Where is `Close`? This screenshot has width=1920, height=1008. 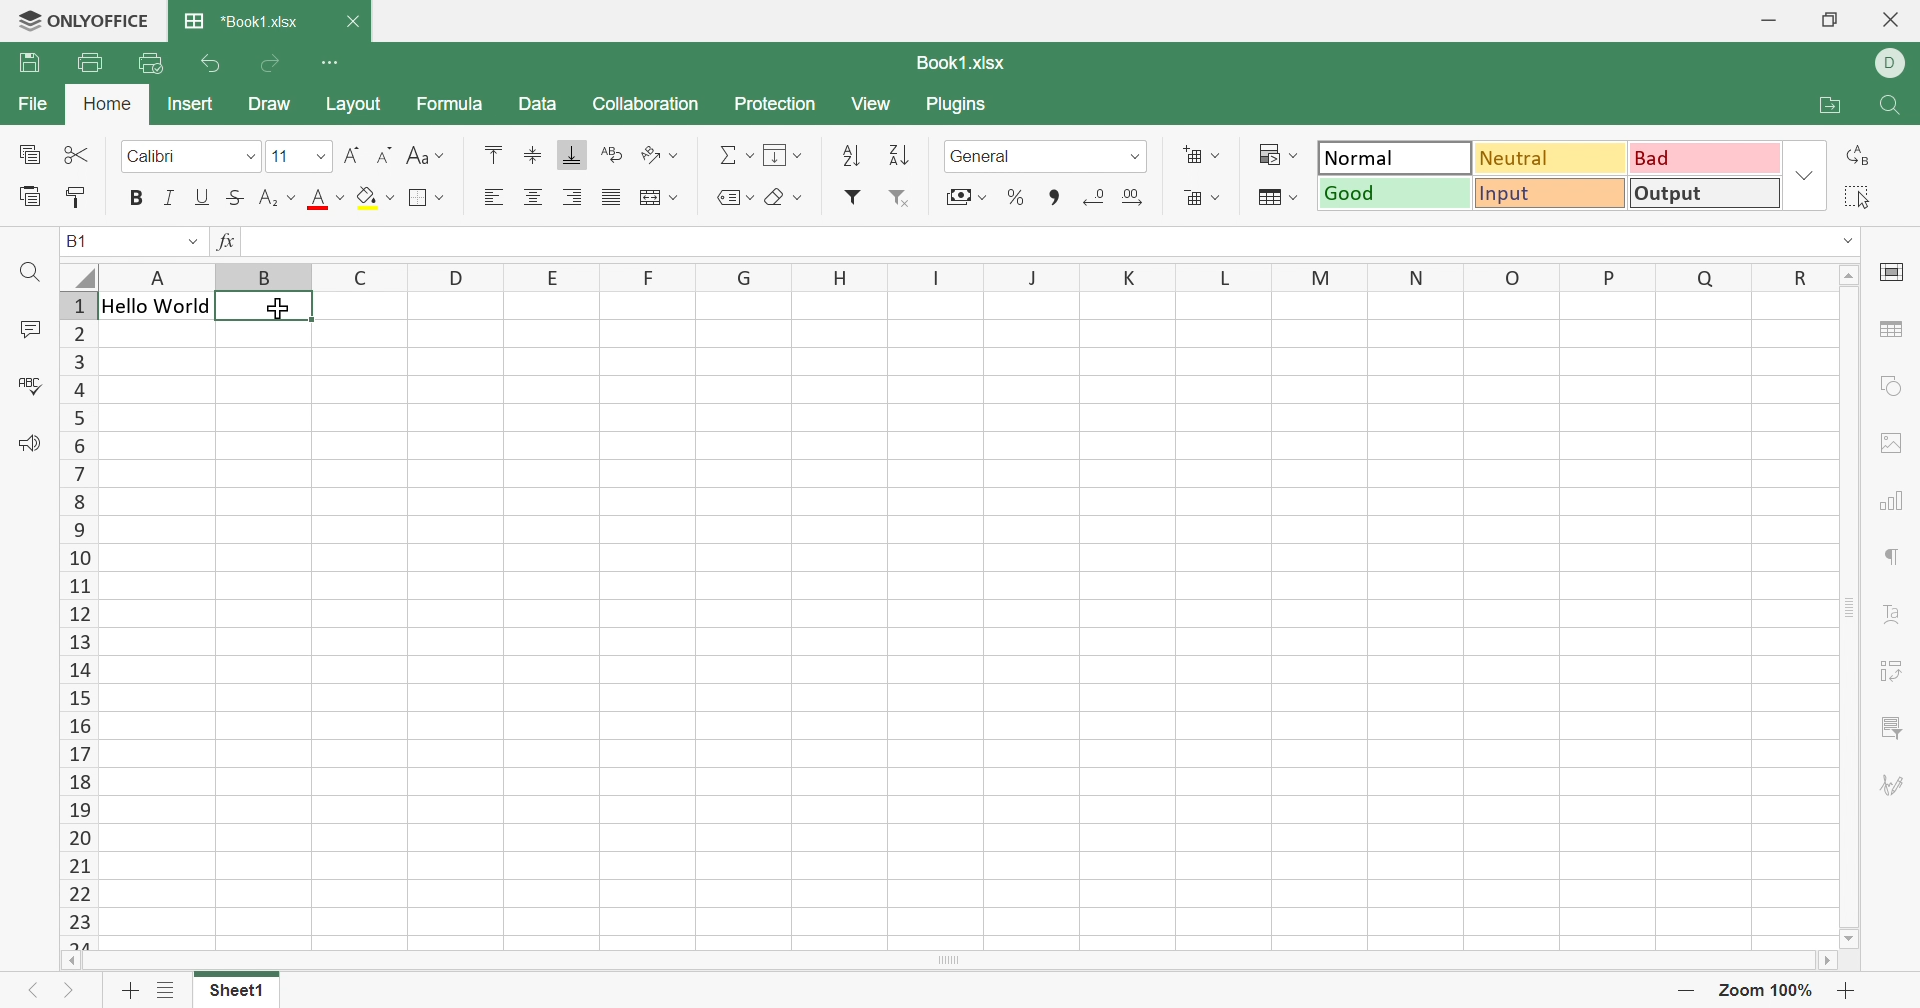 Close is located at coordinates (1893, 19).